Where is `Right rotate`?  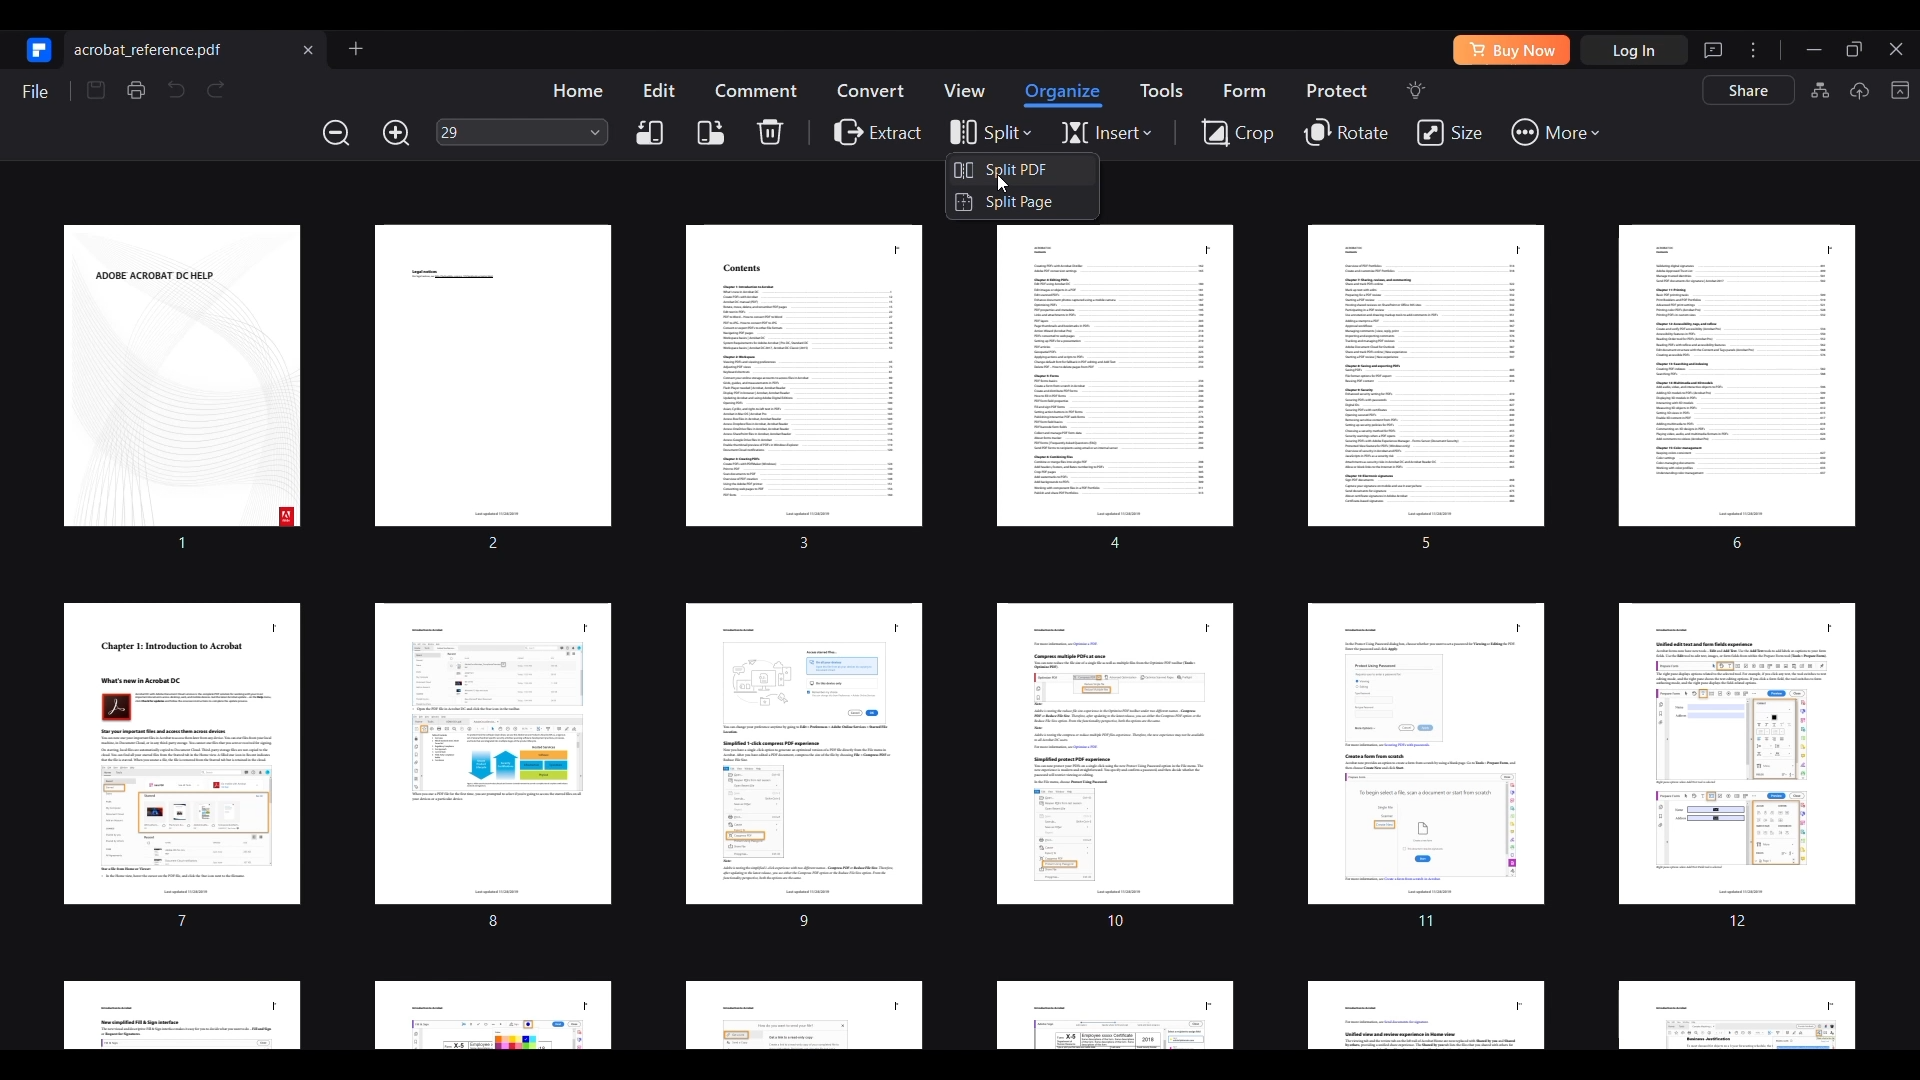 Right rotate is located at coordinates (711, 133).